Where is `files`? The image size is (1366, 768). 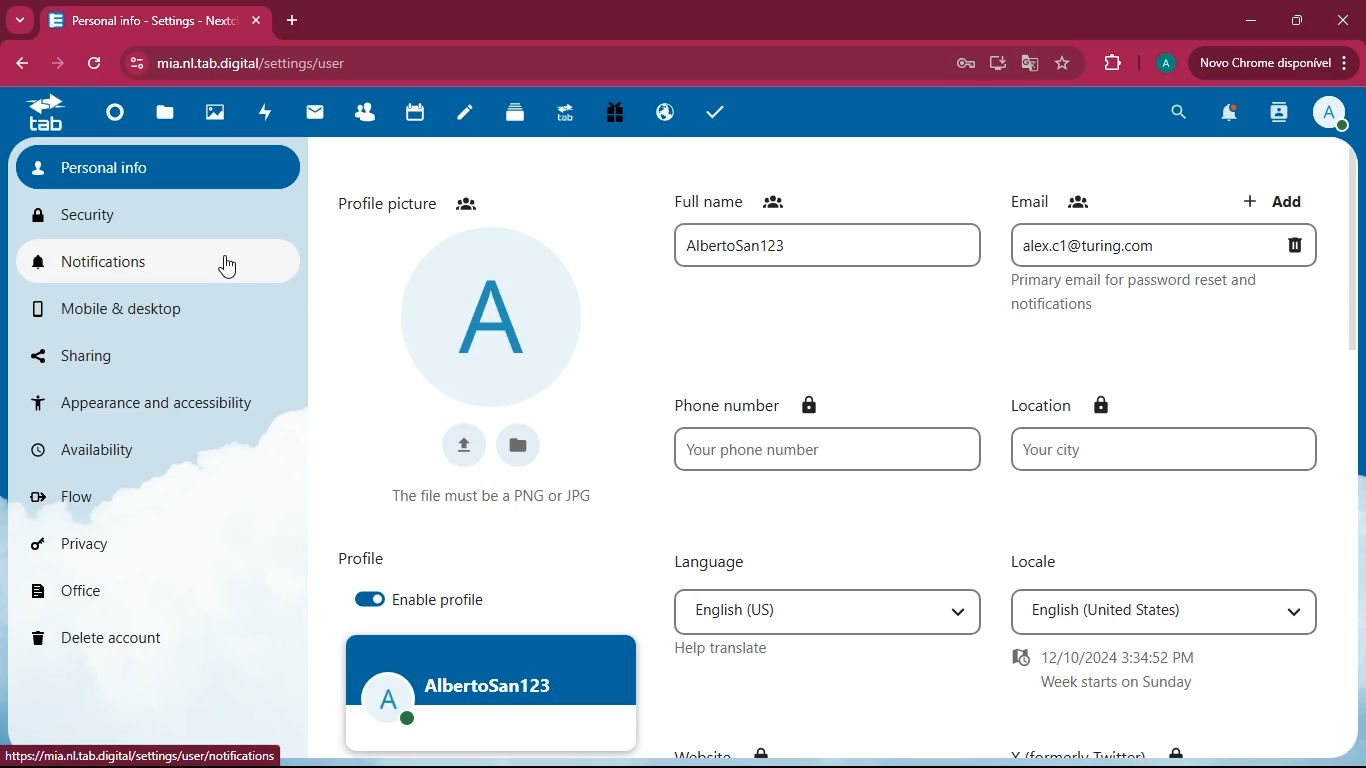 files is located at coordinates (521, 445).